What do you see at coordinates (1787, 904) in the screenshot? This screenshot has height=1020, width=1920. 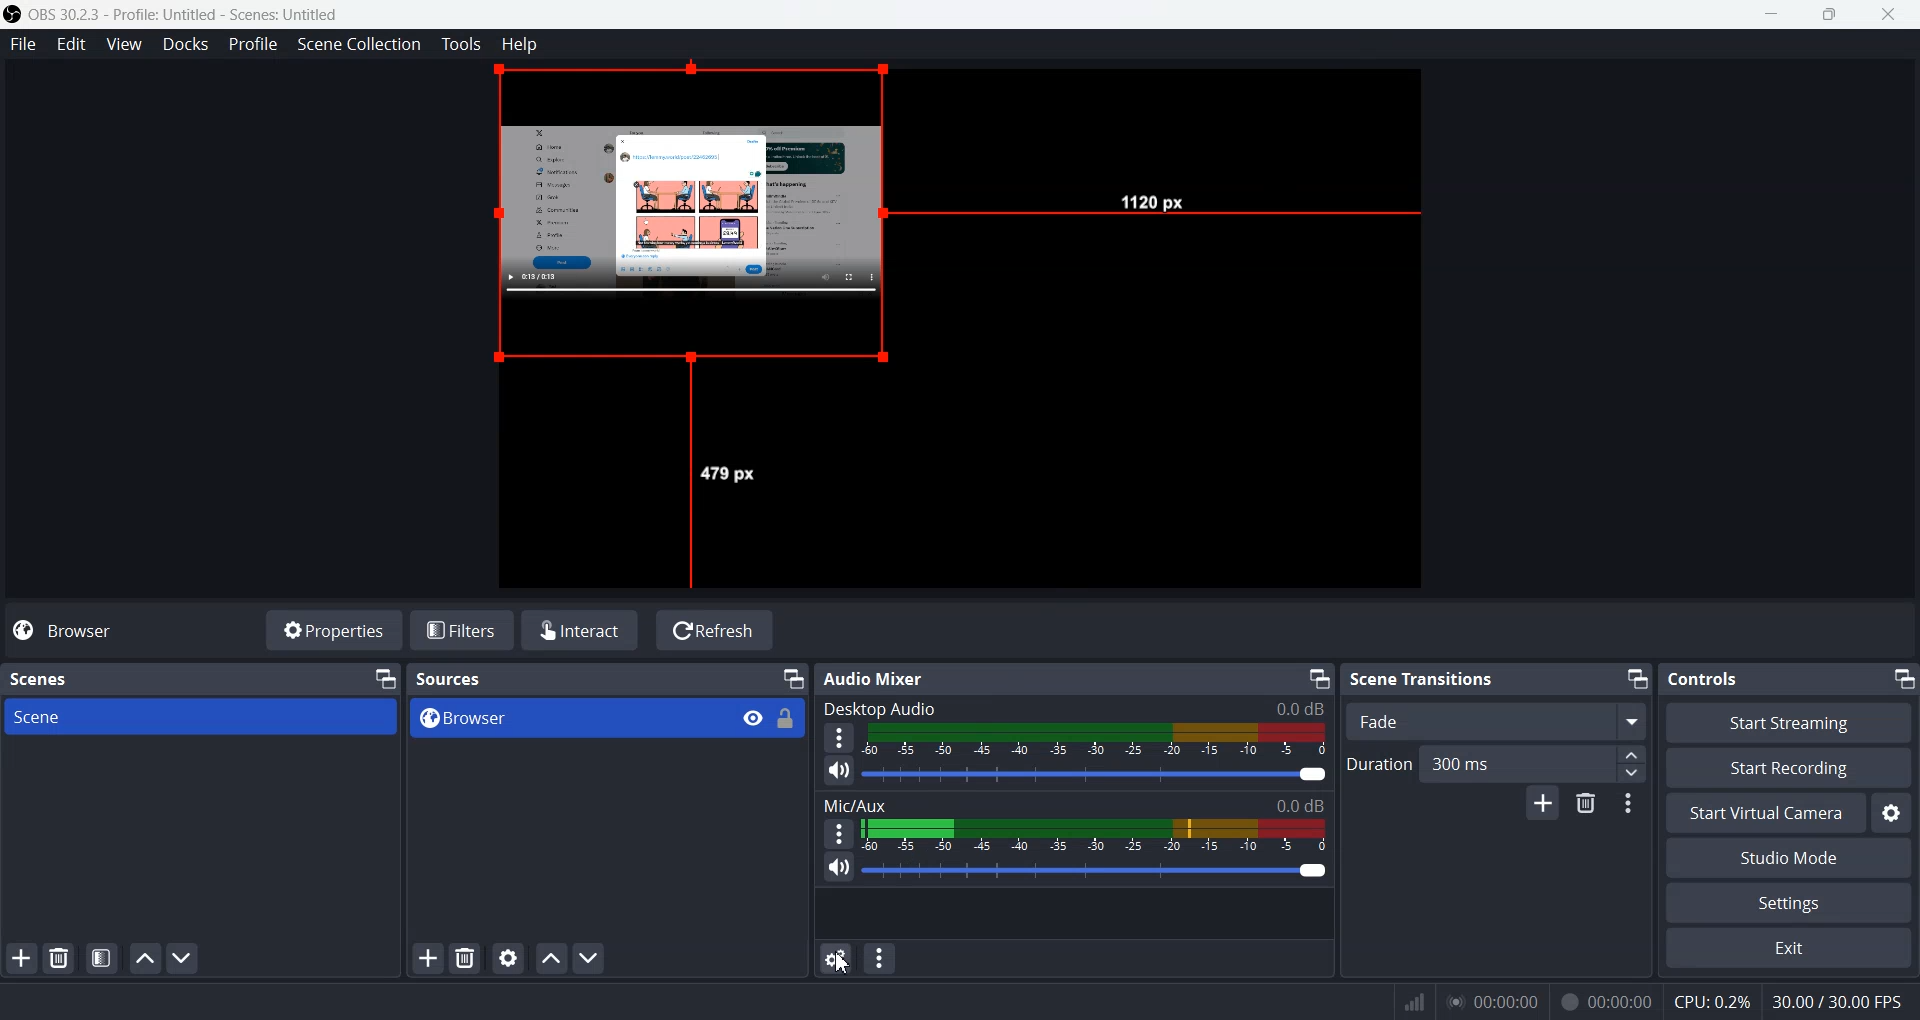 I see `Settings` at bounding box center [1787, 904].